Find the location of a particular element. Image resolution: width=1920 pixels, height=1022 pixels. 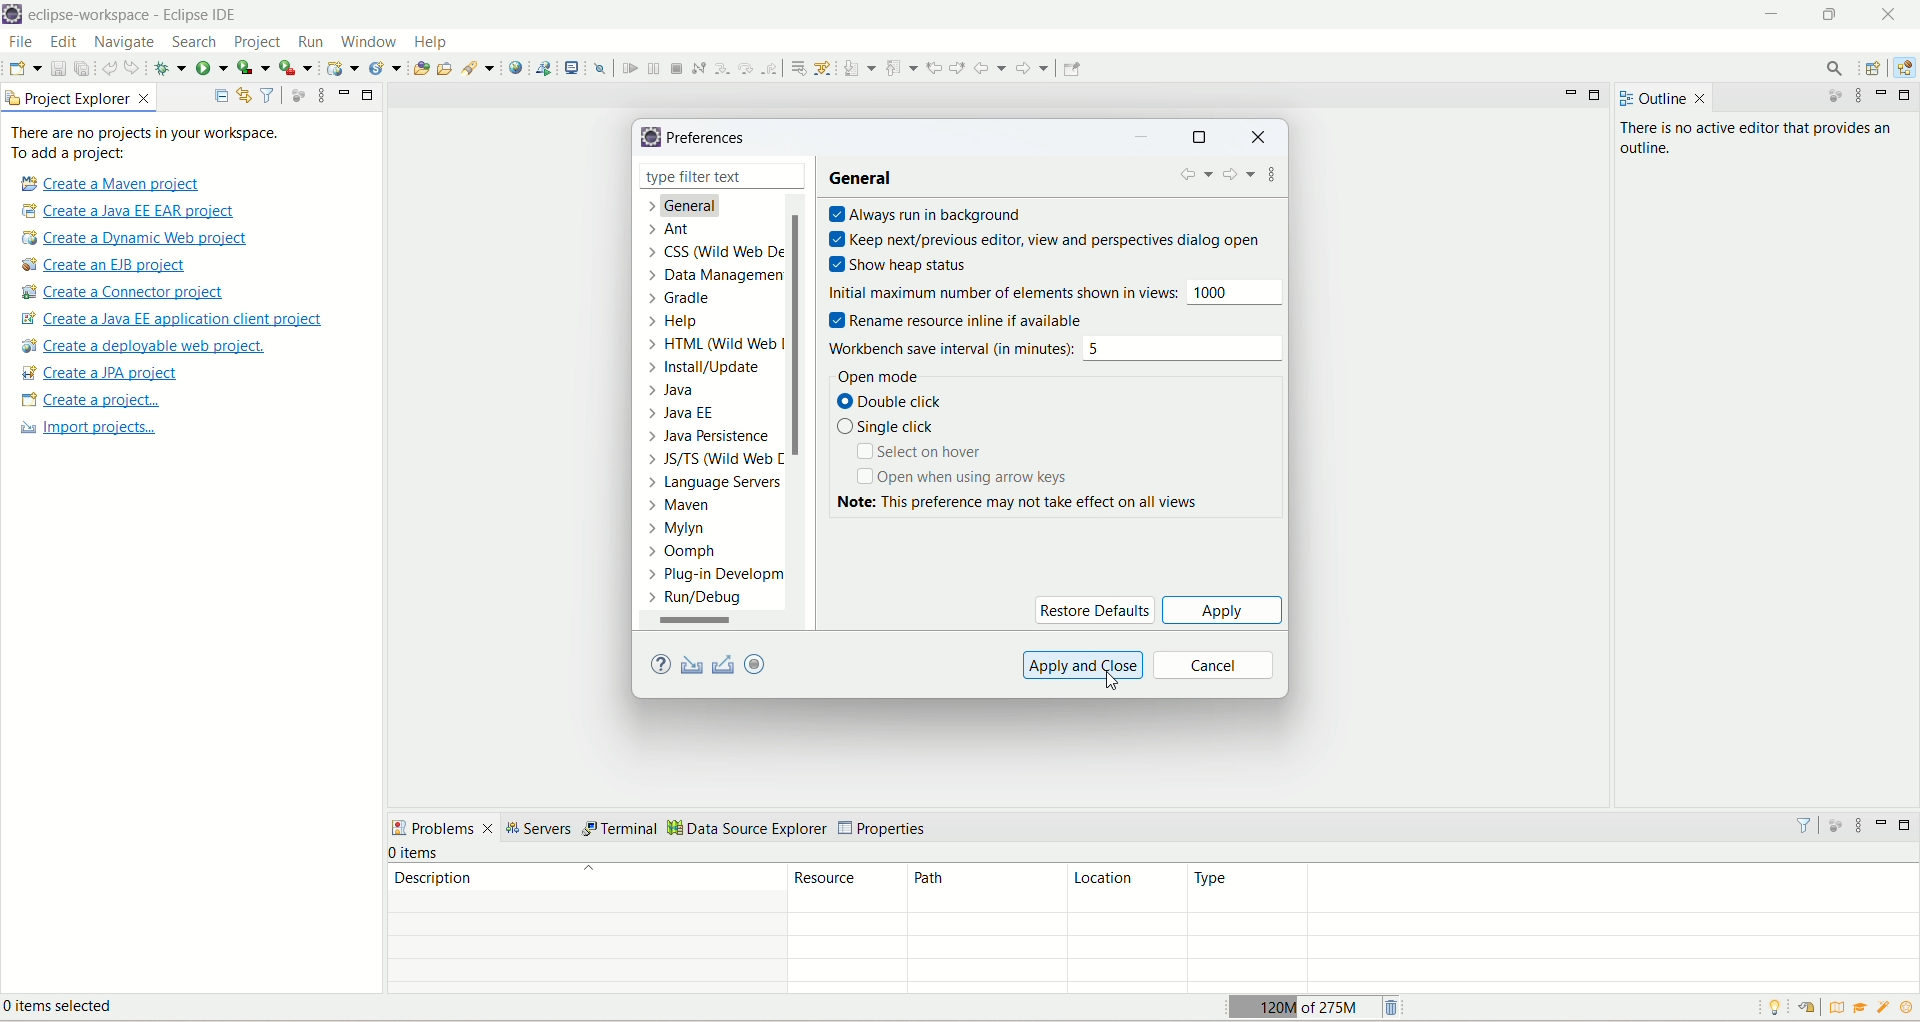

show heap status is located at coordinates (902, 261).